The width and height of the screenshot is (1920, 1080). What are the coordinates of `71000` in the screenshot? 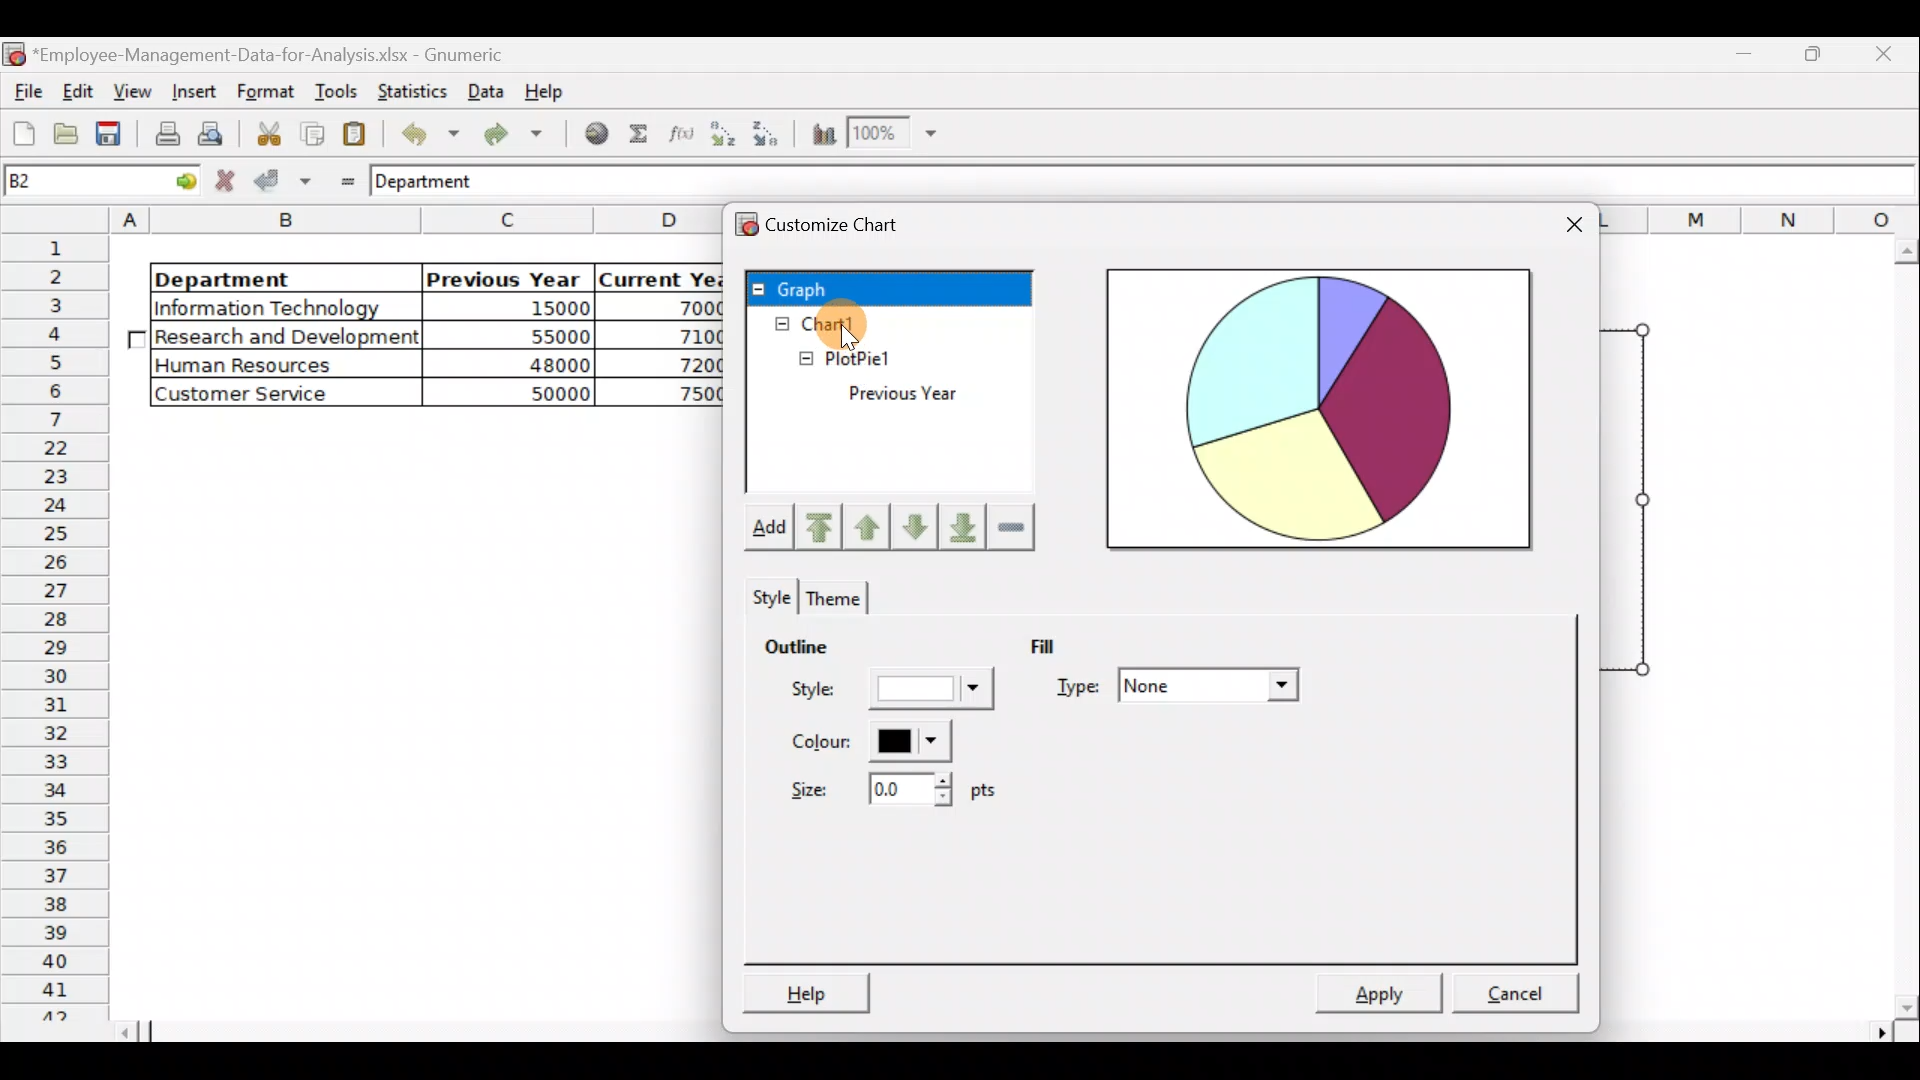 It's located at (684, 336).